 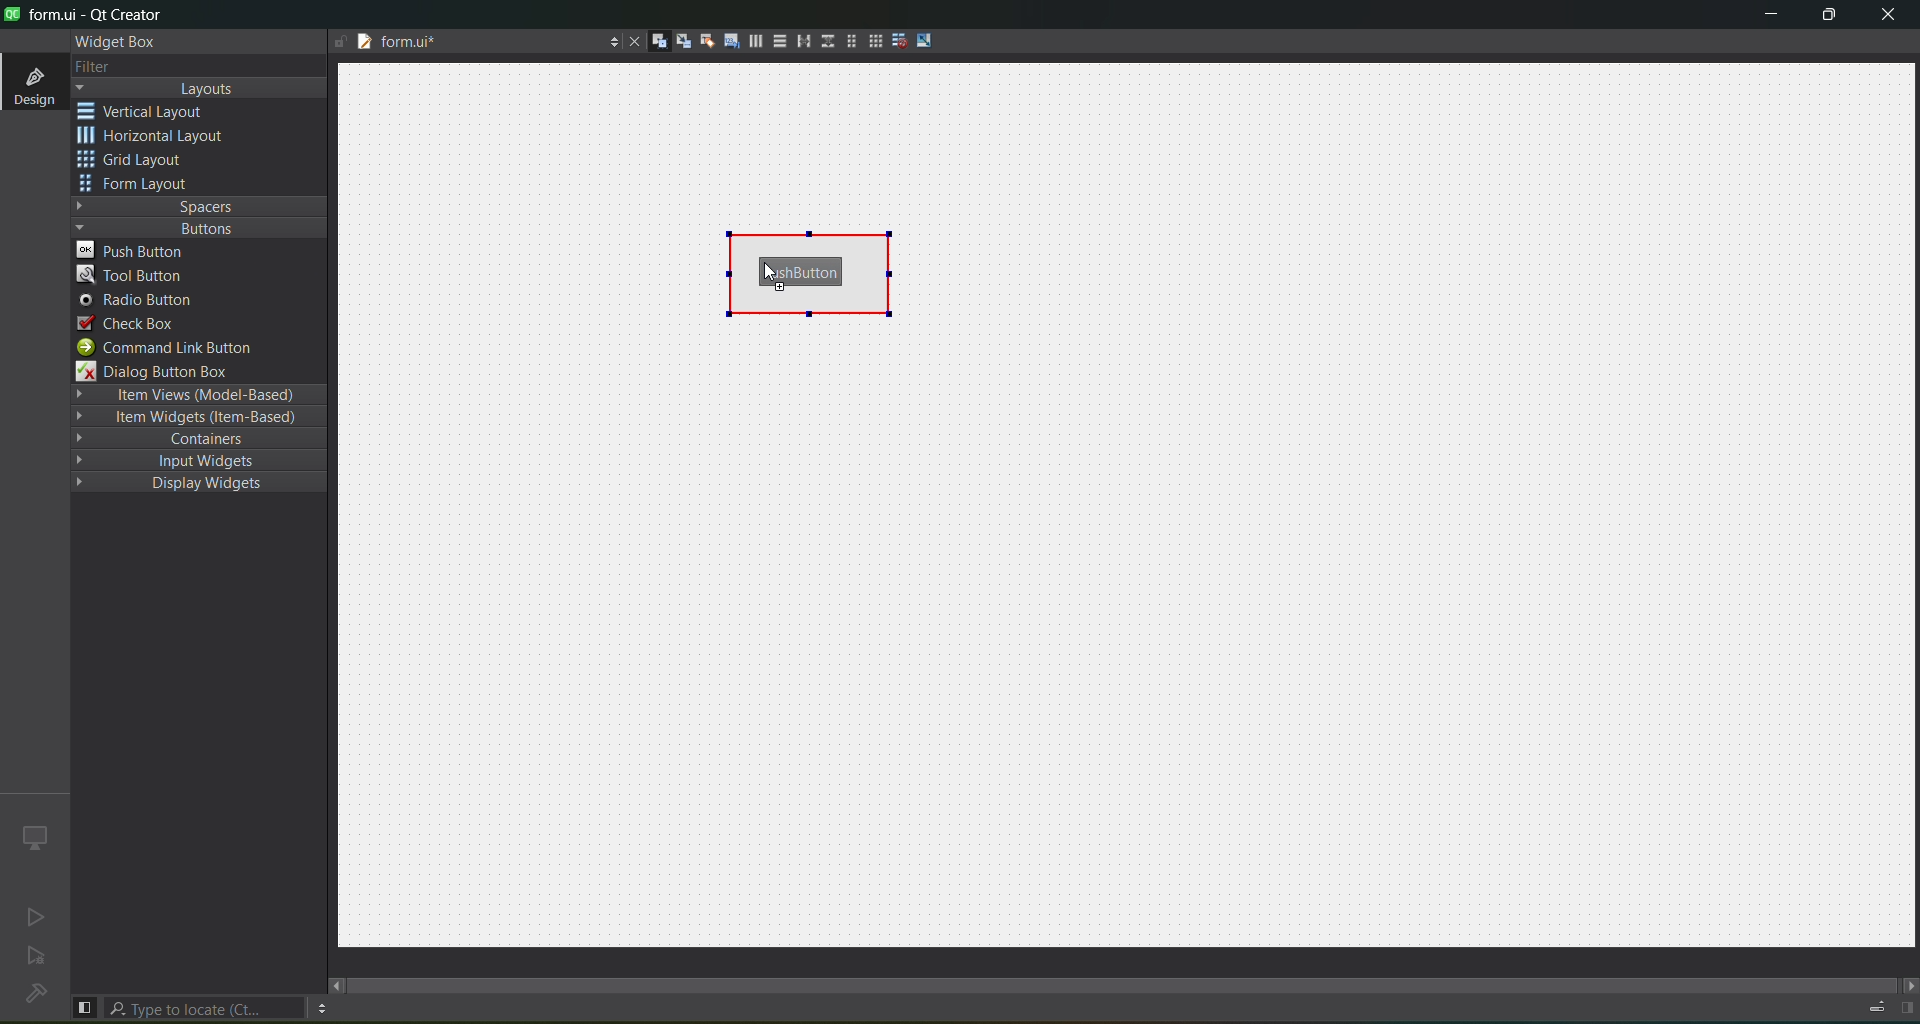 I want to click on cursor, so click(x=248, y=259).